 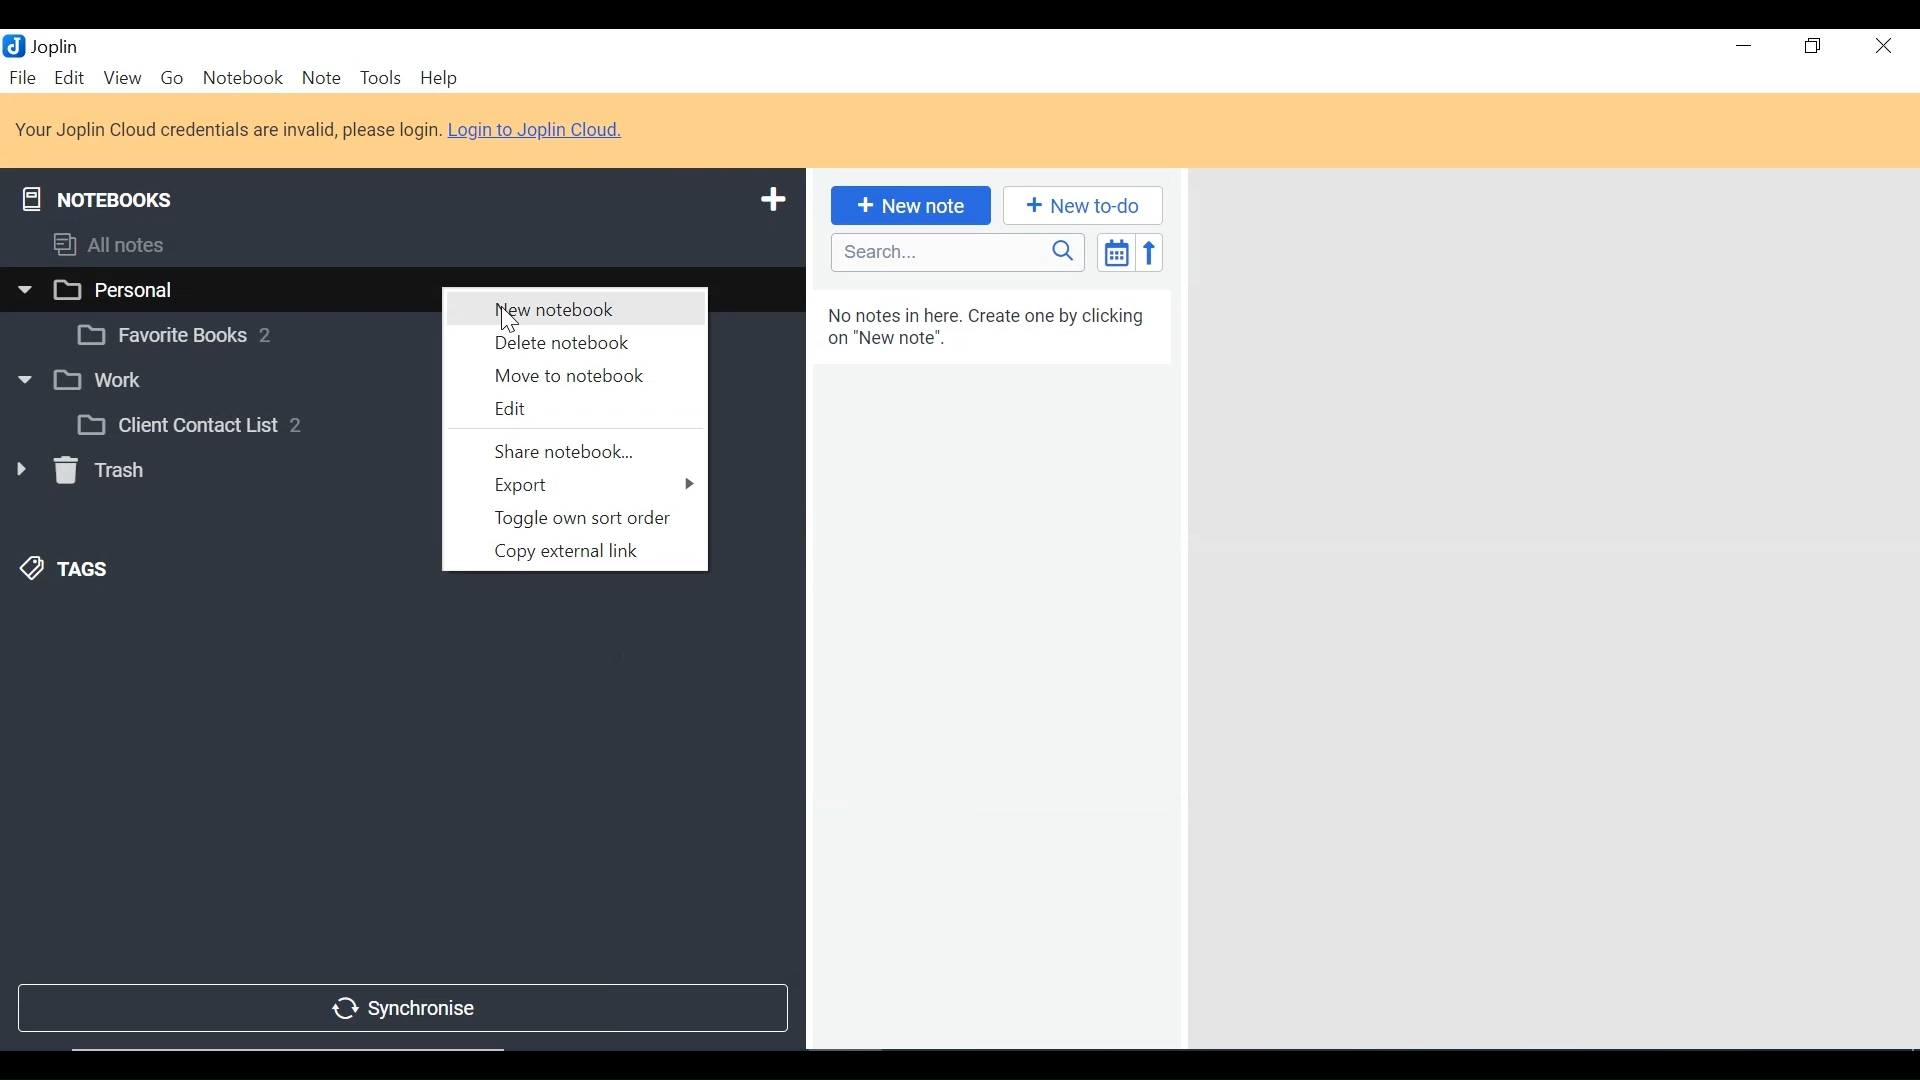 What do you see at coordinates (571, 343) in the screenshot?
I see `Delete Notebook` at bounding box center [571, 343].